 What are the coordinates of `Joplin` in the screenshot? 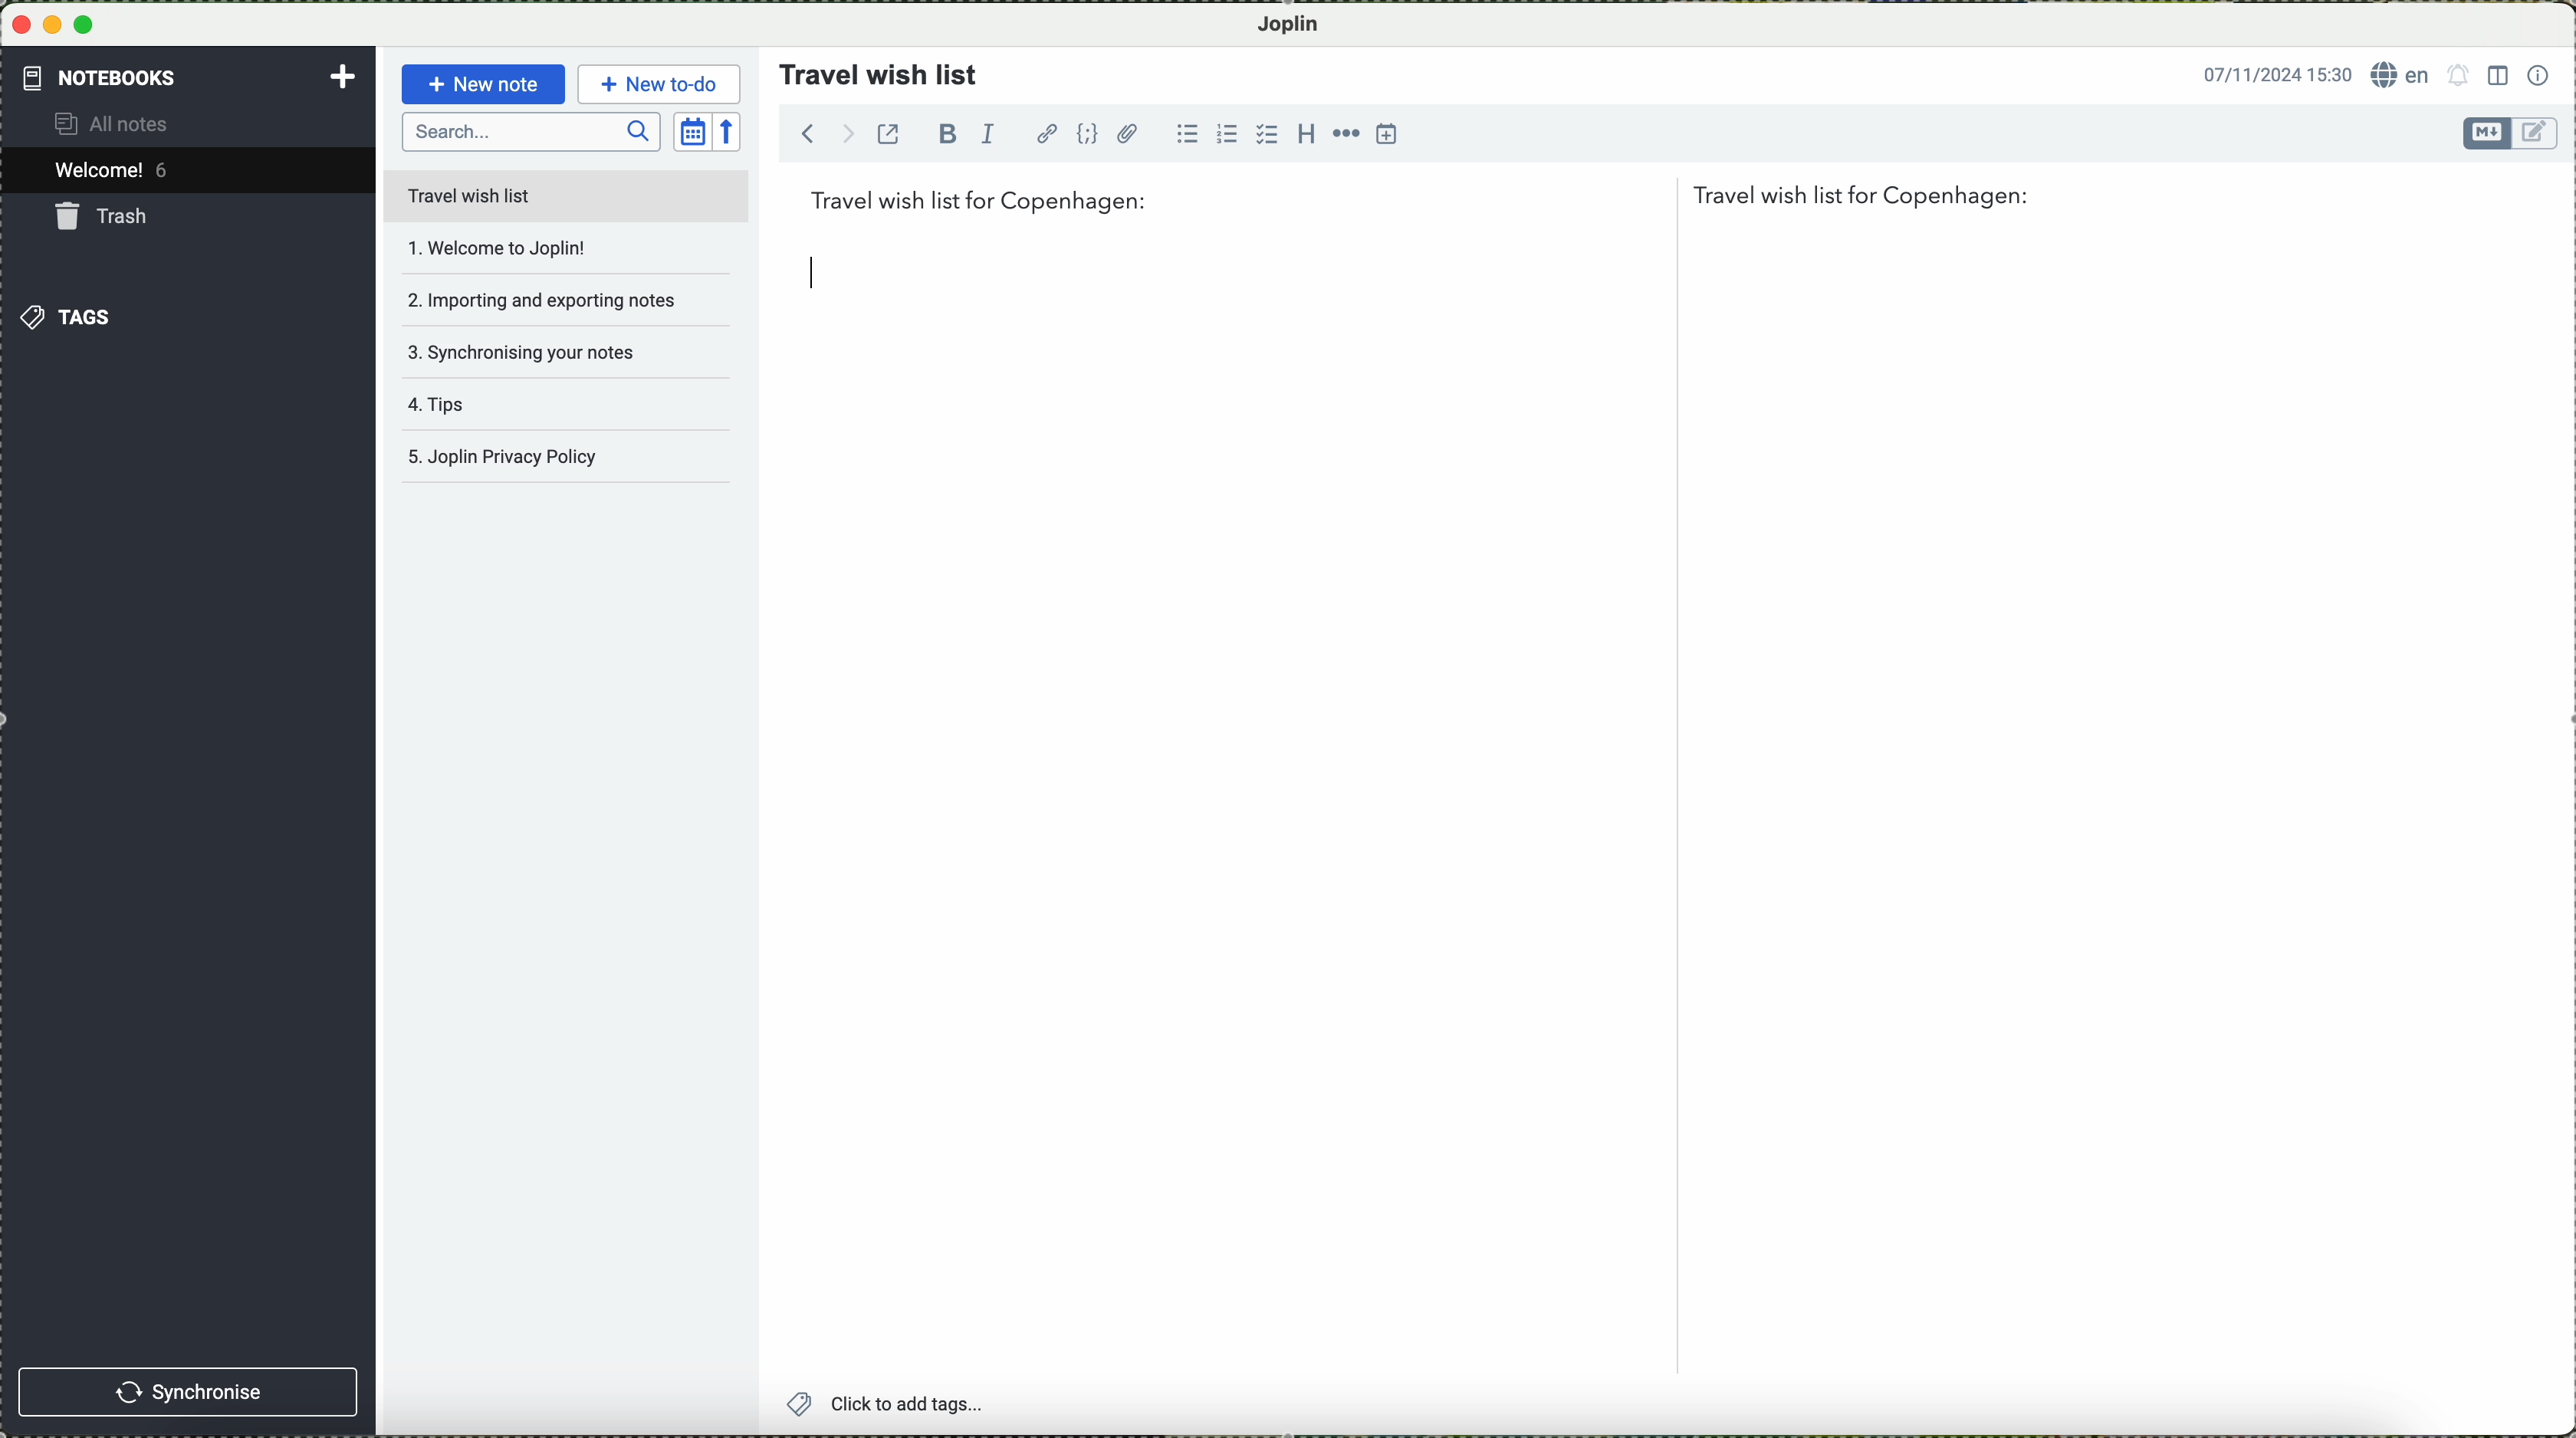 It's located at (1299, 23).